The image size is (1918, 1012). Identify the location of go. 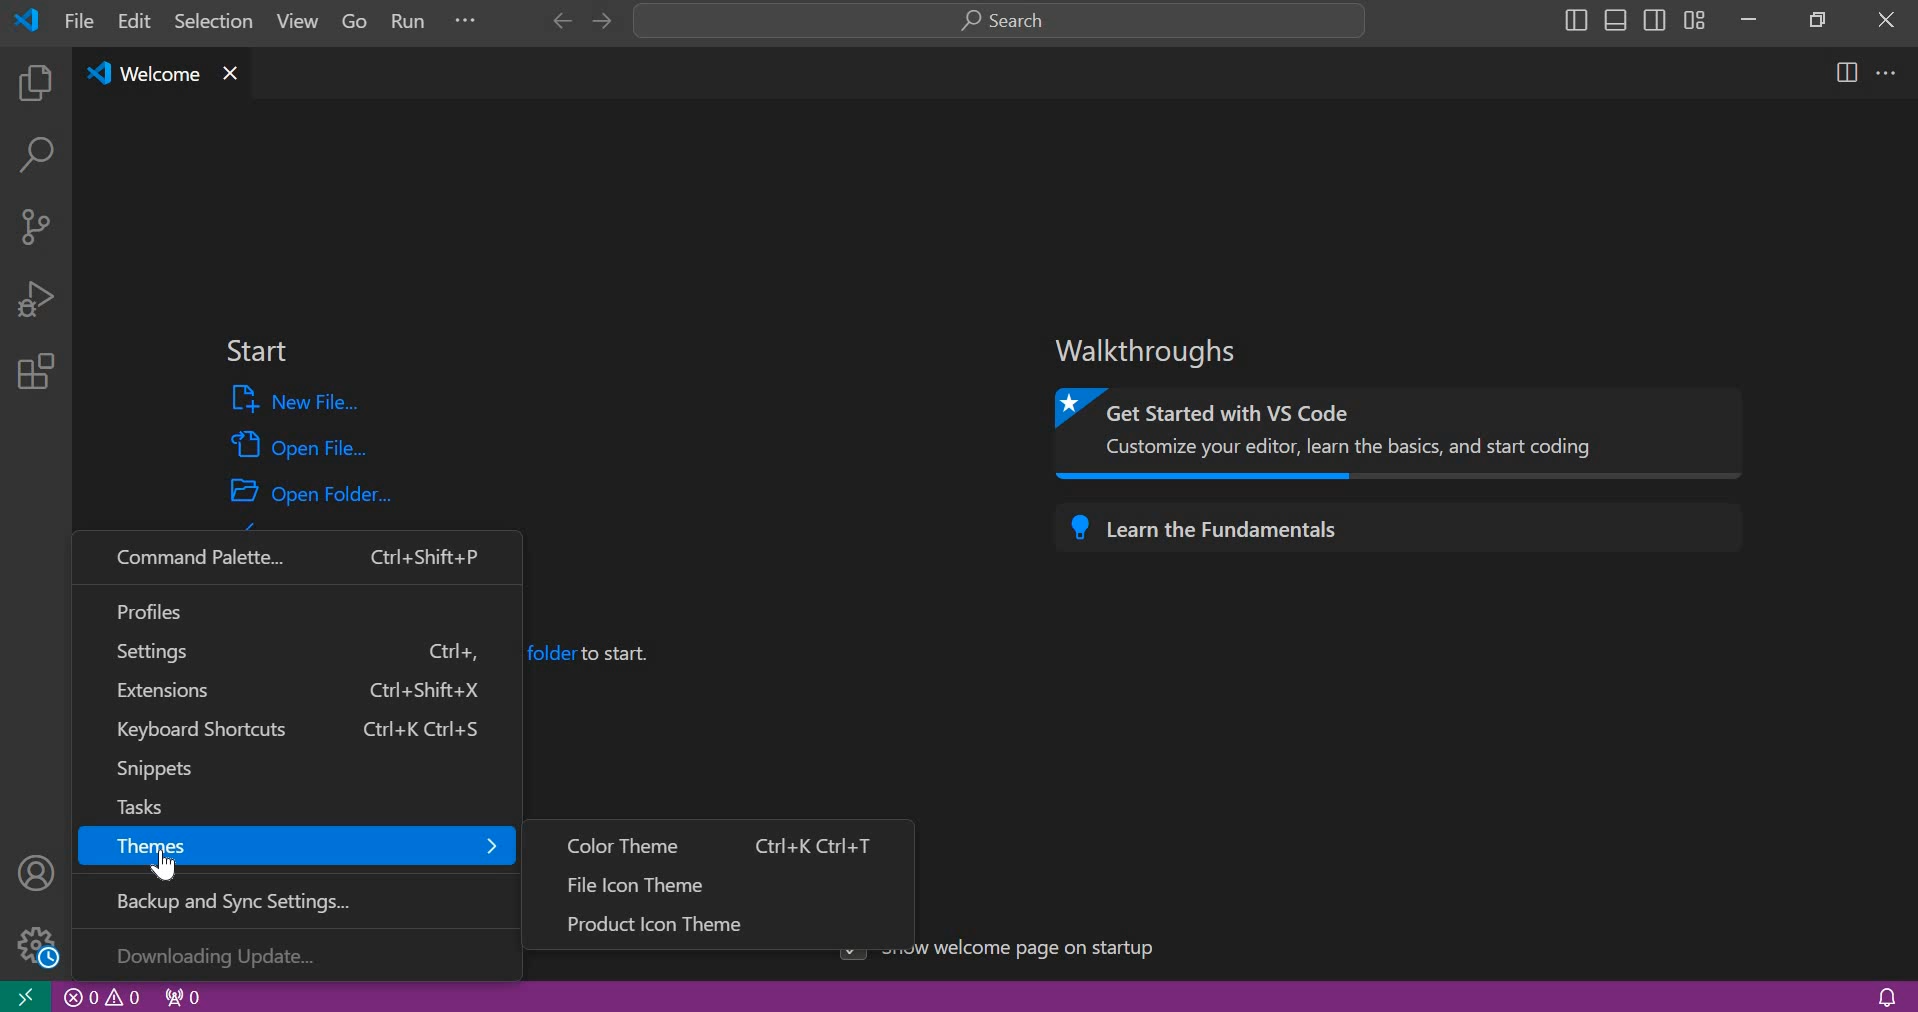
(355, 24).